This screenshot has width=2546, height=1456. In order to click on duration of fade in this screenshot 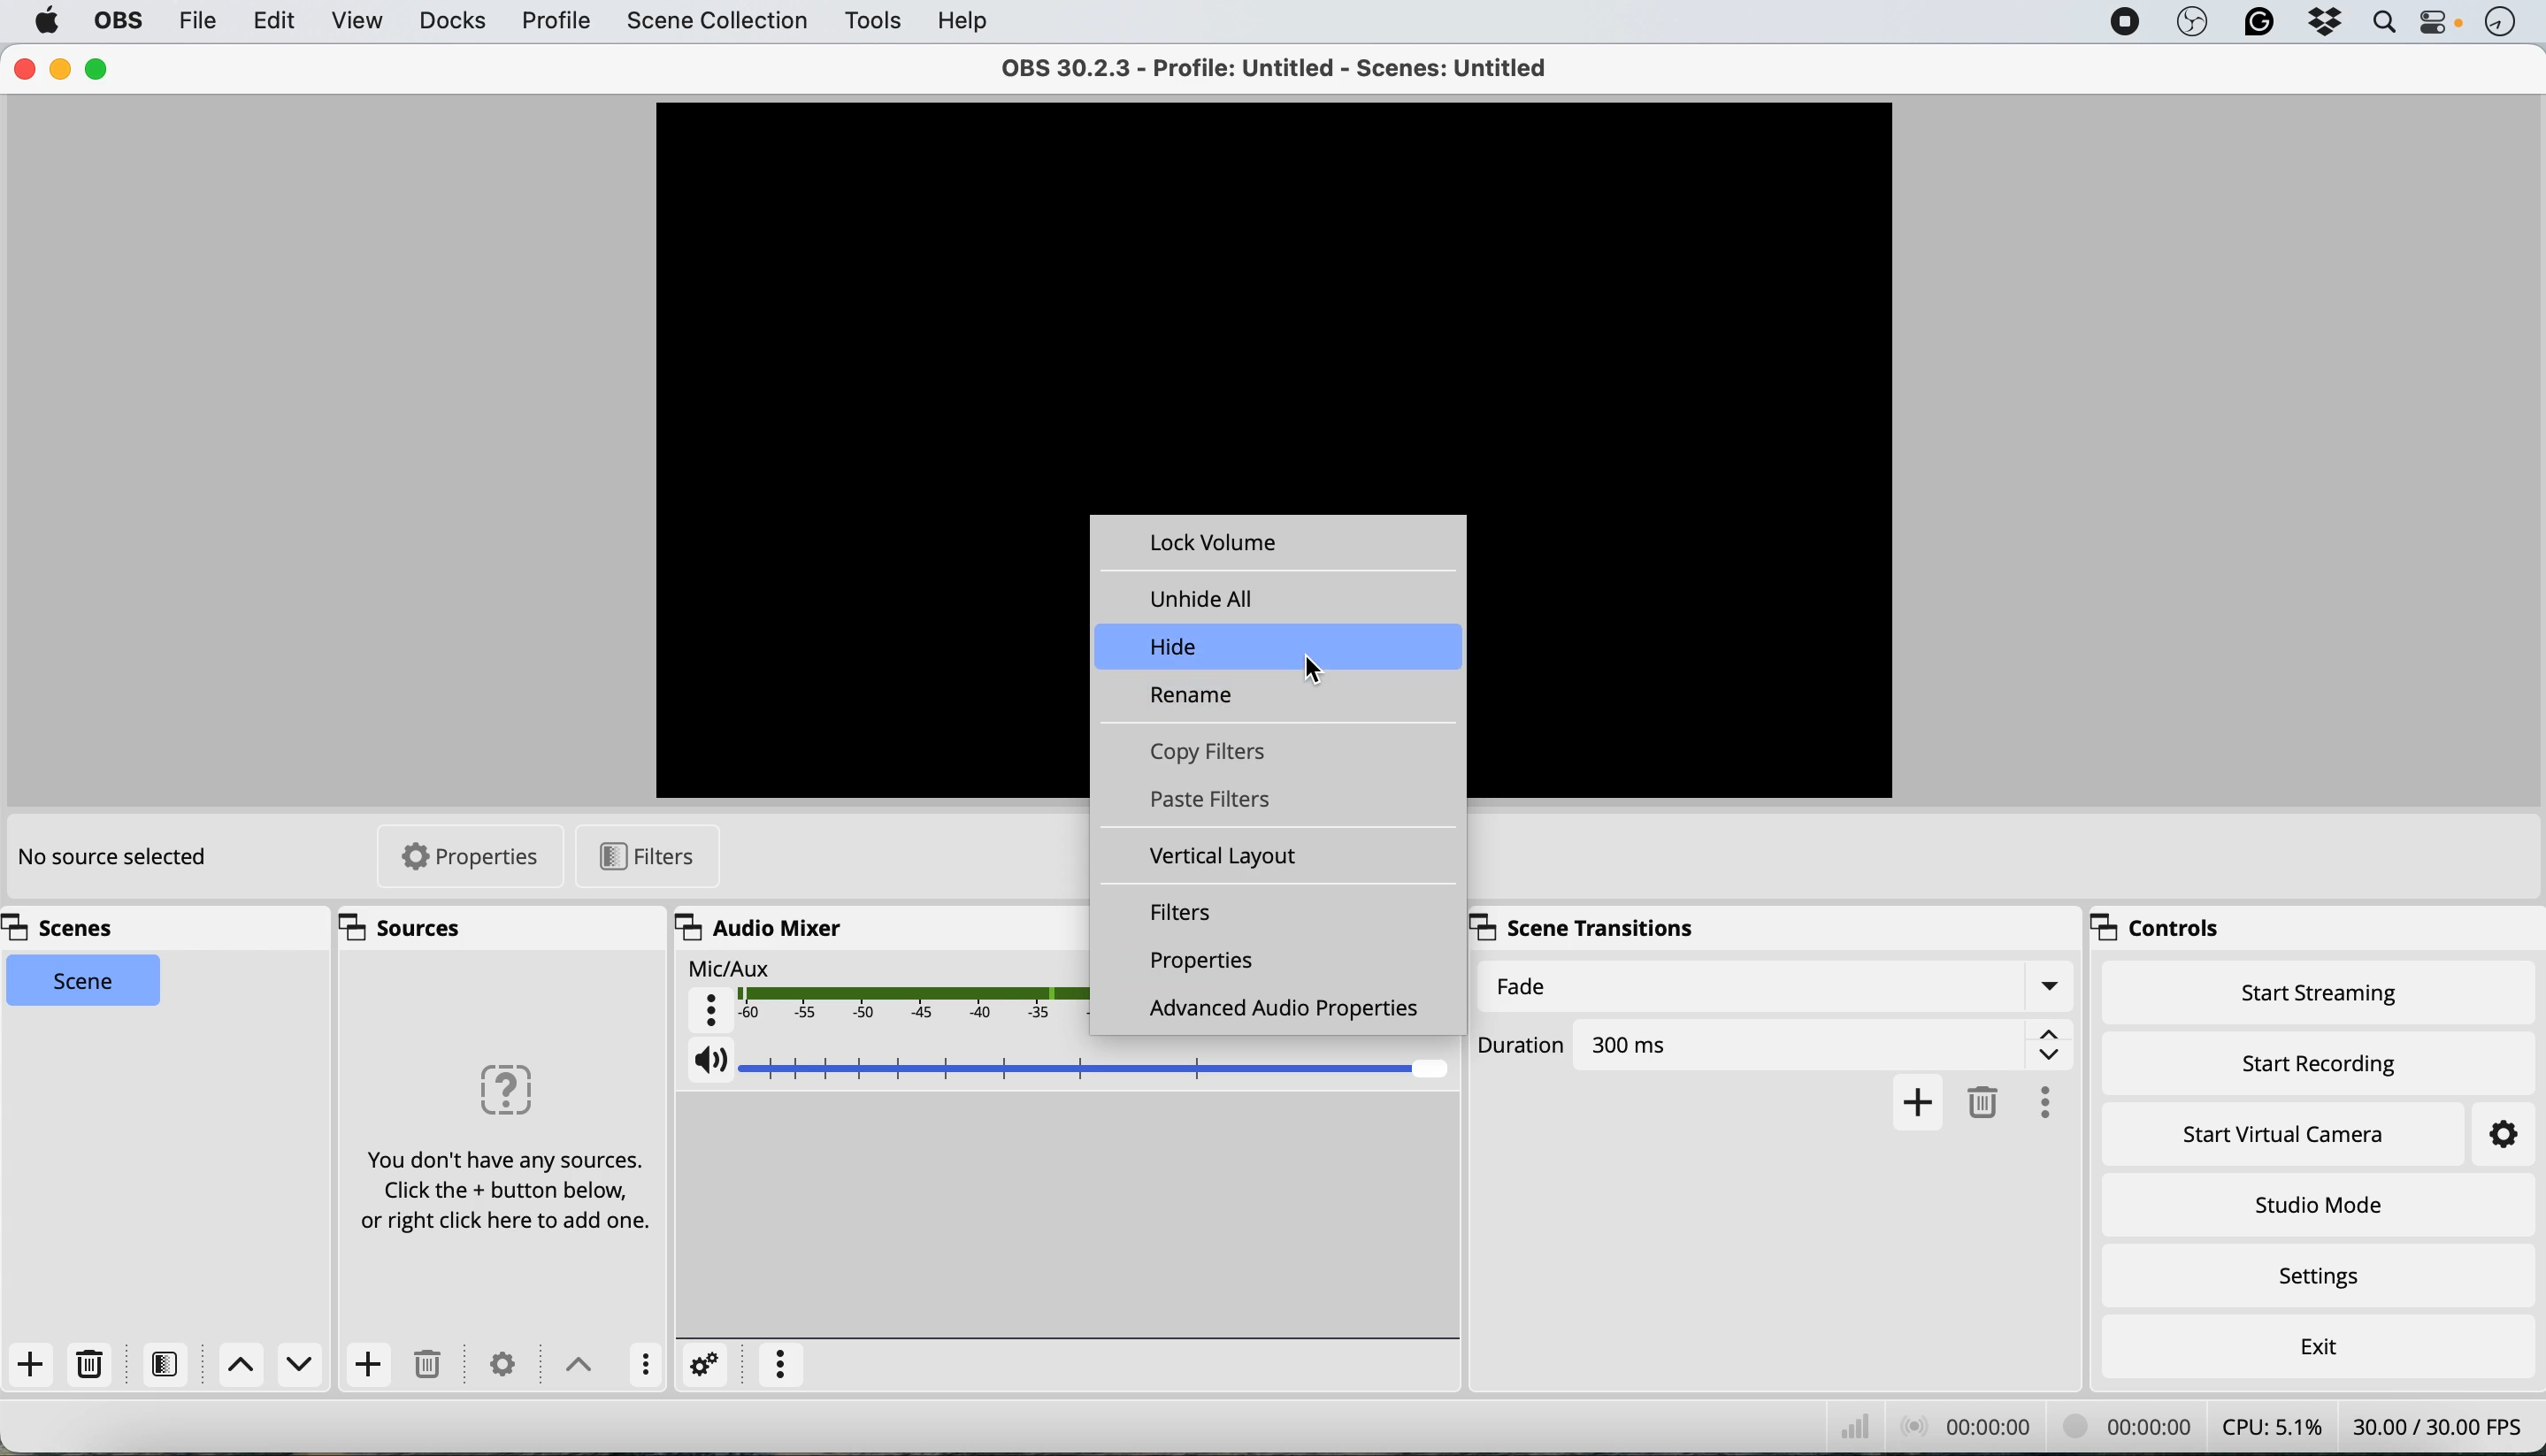, I will do `click(1771, 1041)`.